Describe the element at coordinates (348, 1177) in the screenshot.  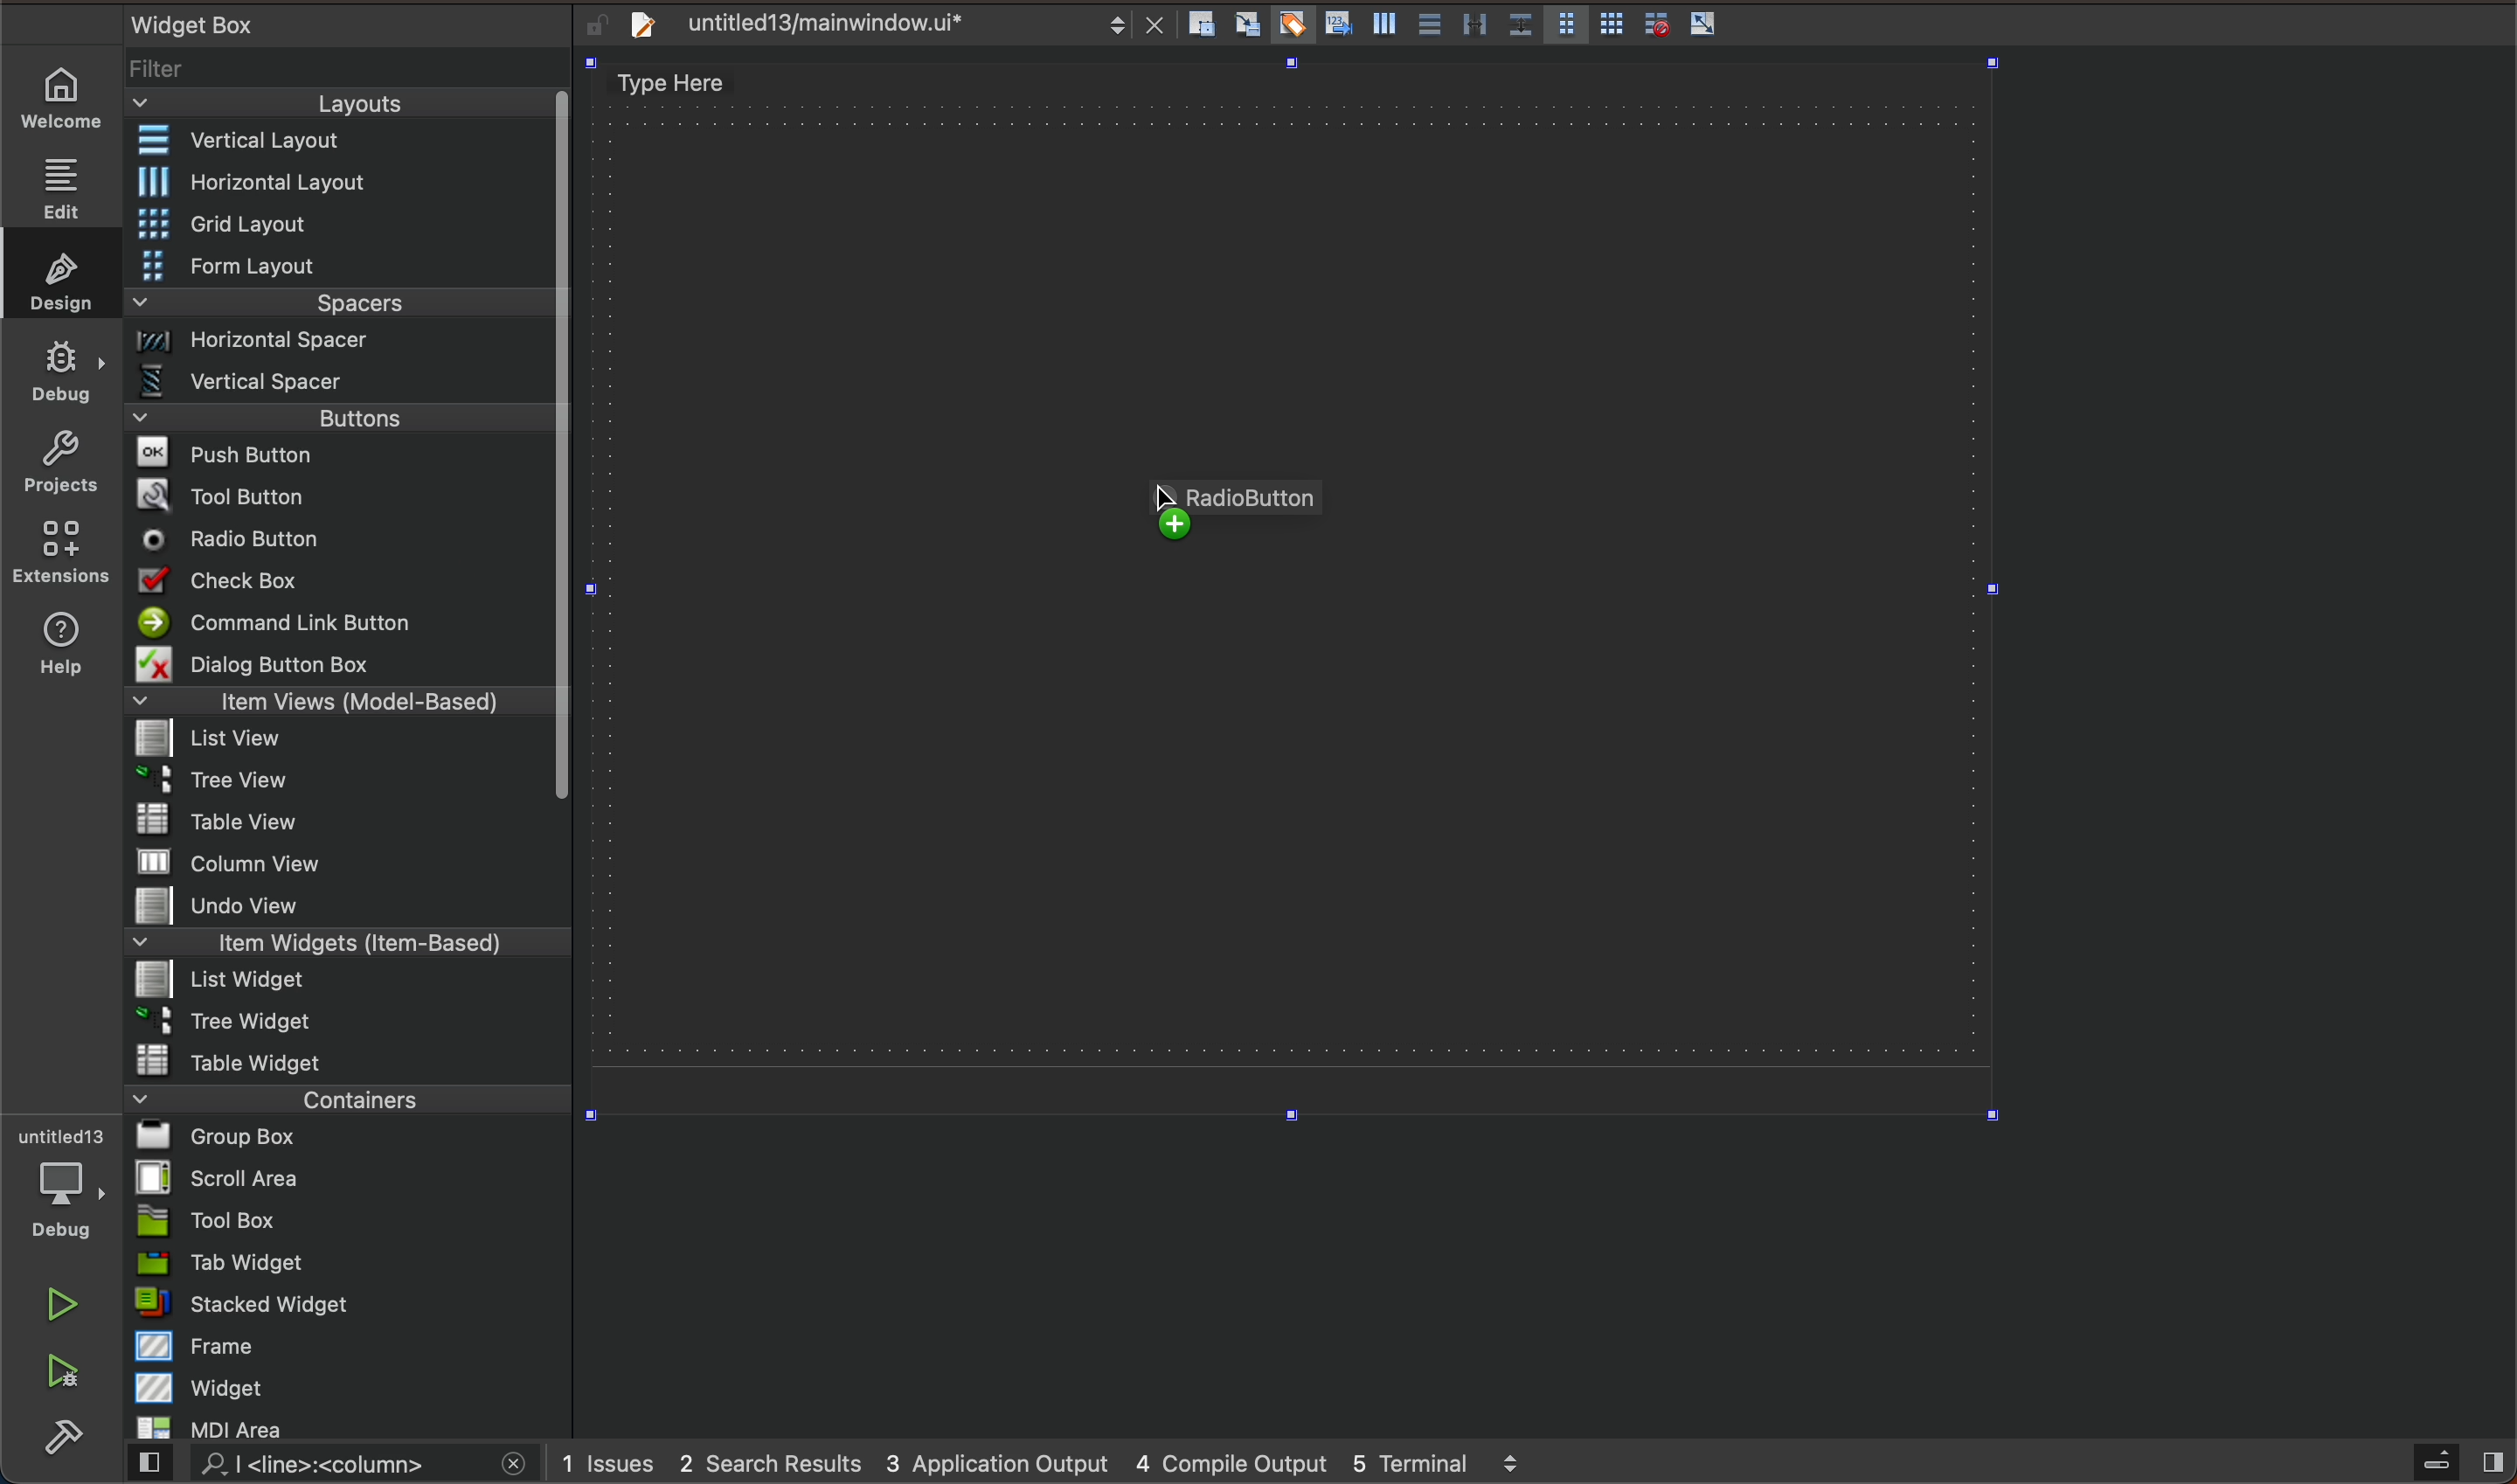
I see `scroll area` at that location.